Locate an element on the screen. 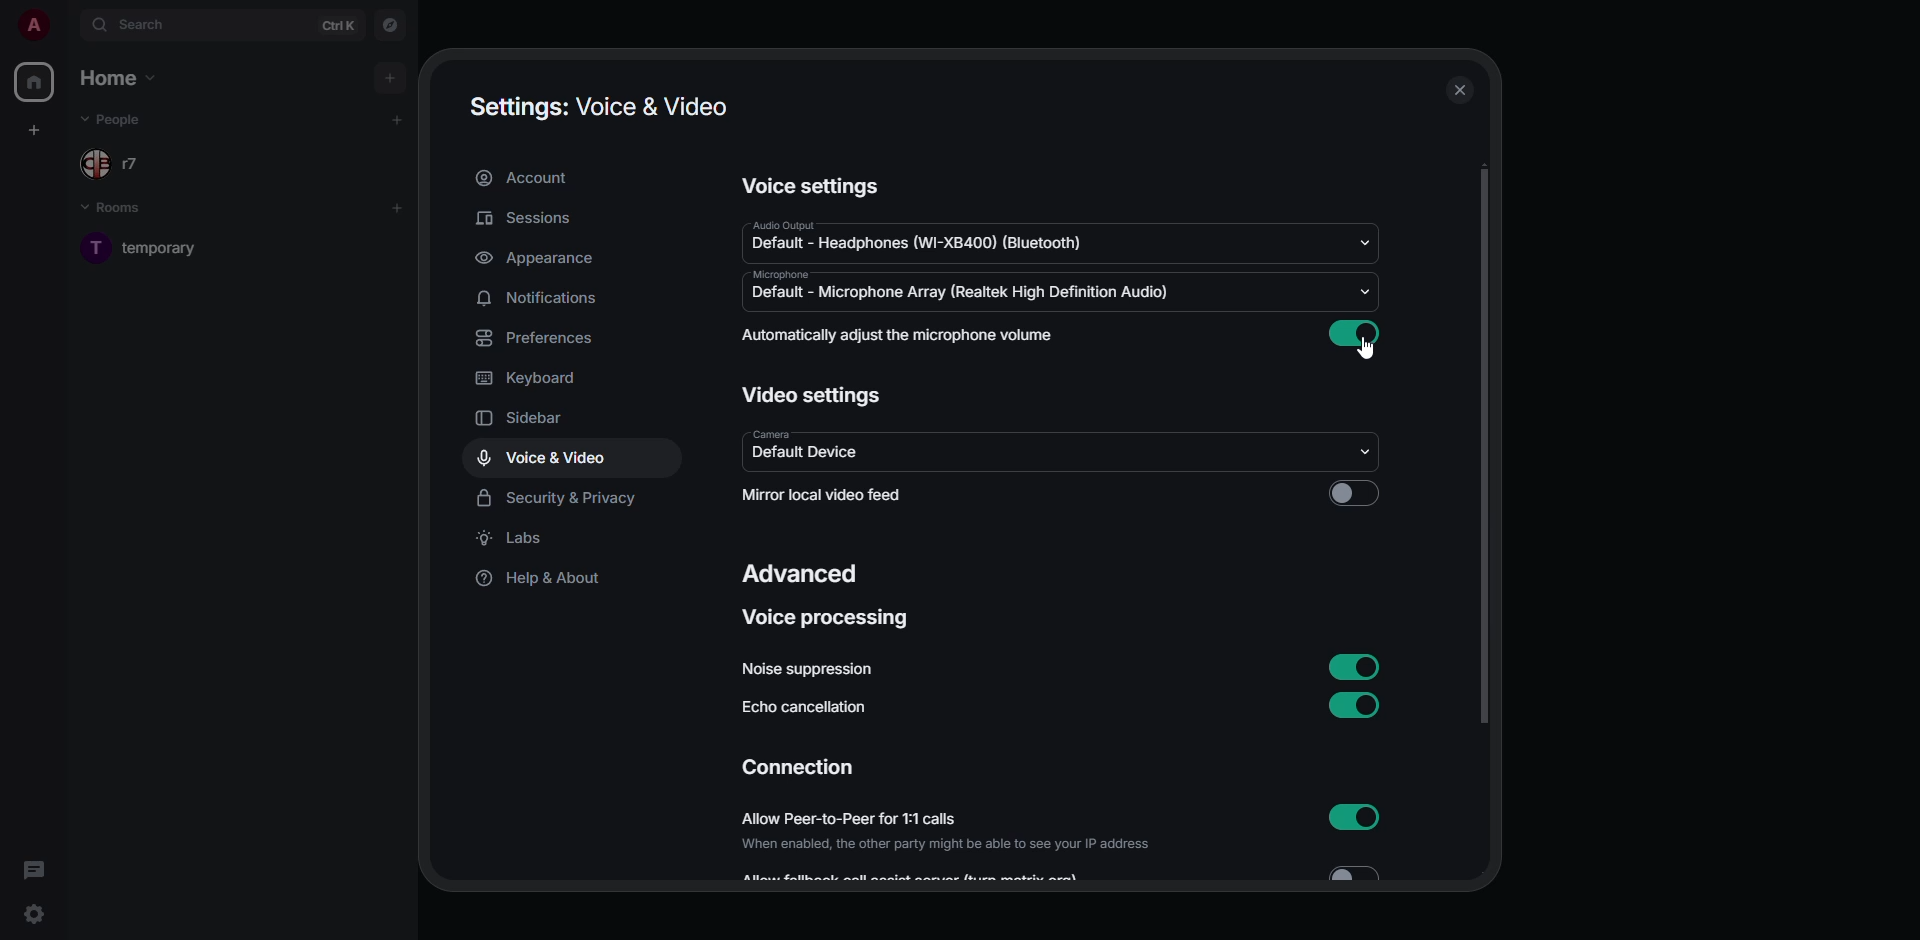 This screenshot has height=940, width=1920. camera is located at coordinates (794, 434).